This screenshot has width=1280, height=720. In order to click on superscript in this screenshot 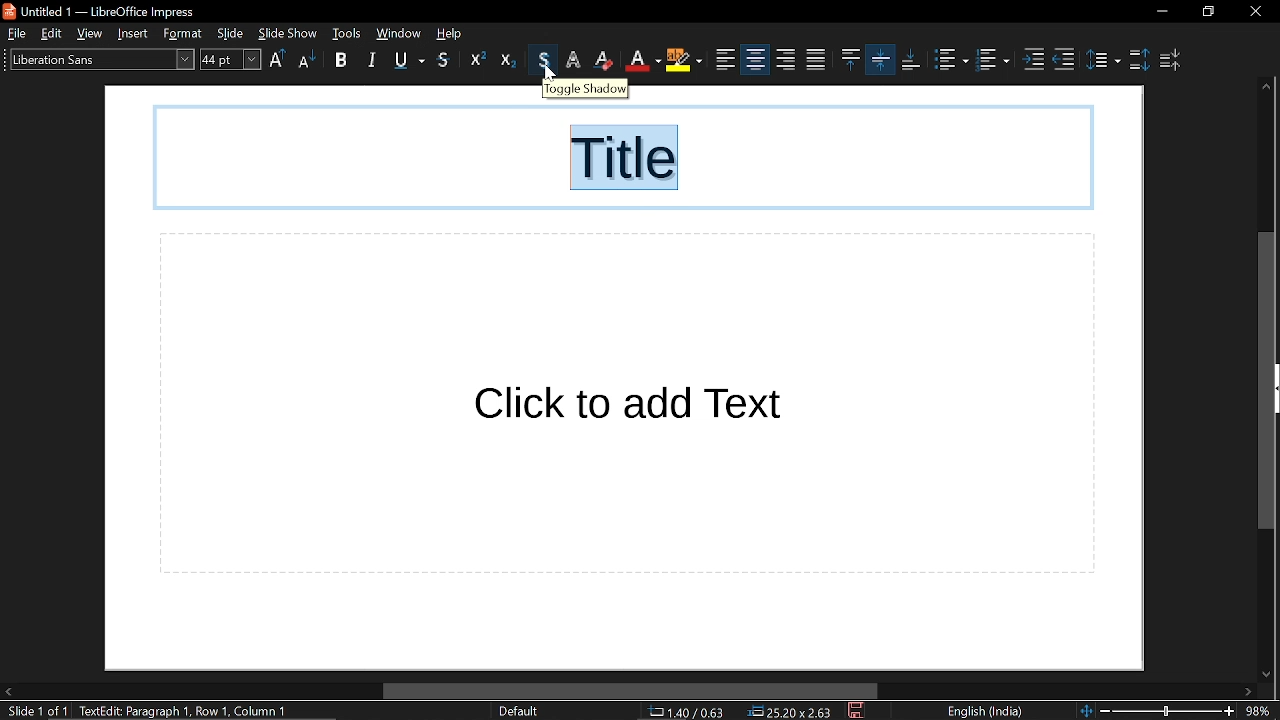, I will do `click(473, 61)`.